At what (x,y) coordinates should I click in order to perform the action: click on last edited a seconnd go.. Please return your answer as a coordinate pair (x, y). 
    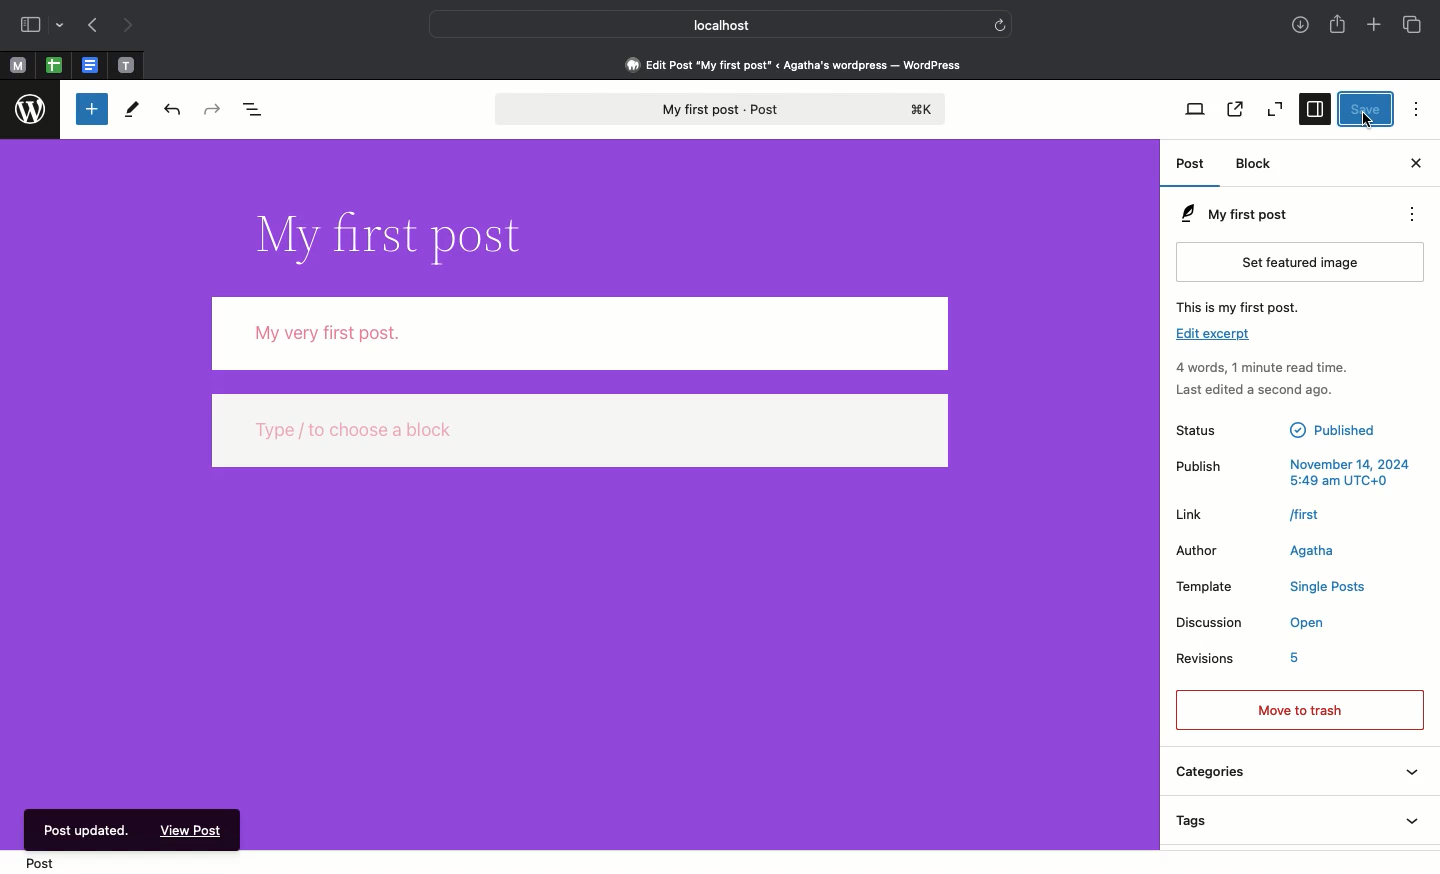
    Looking at the image, I should click on (1276, 396).